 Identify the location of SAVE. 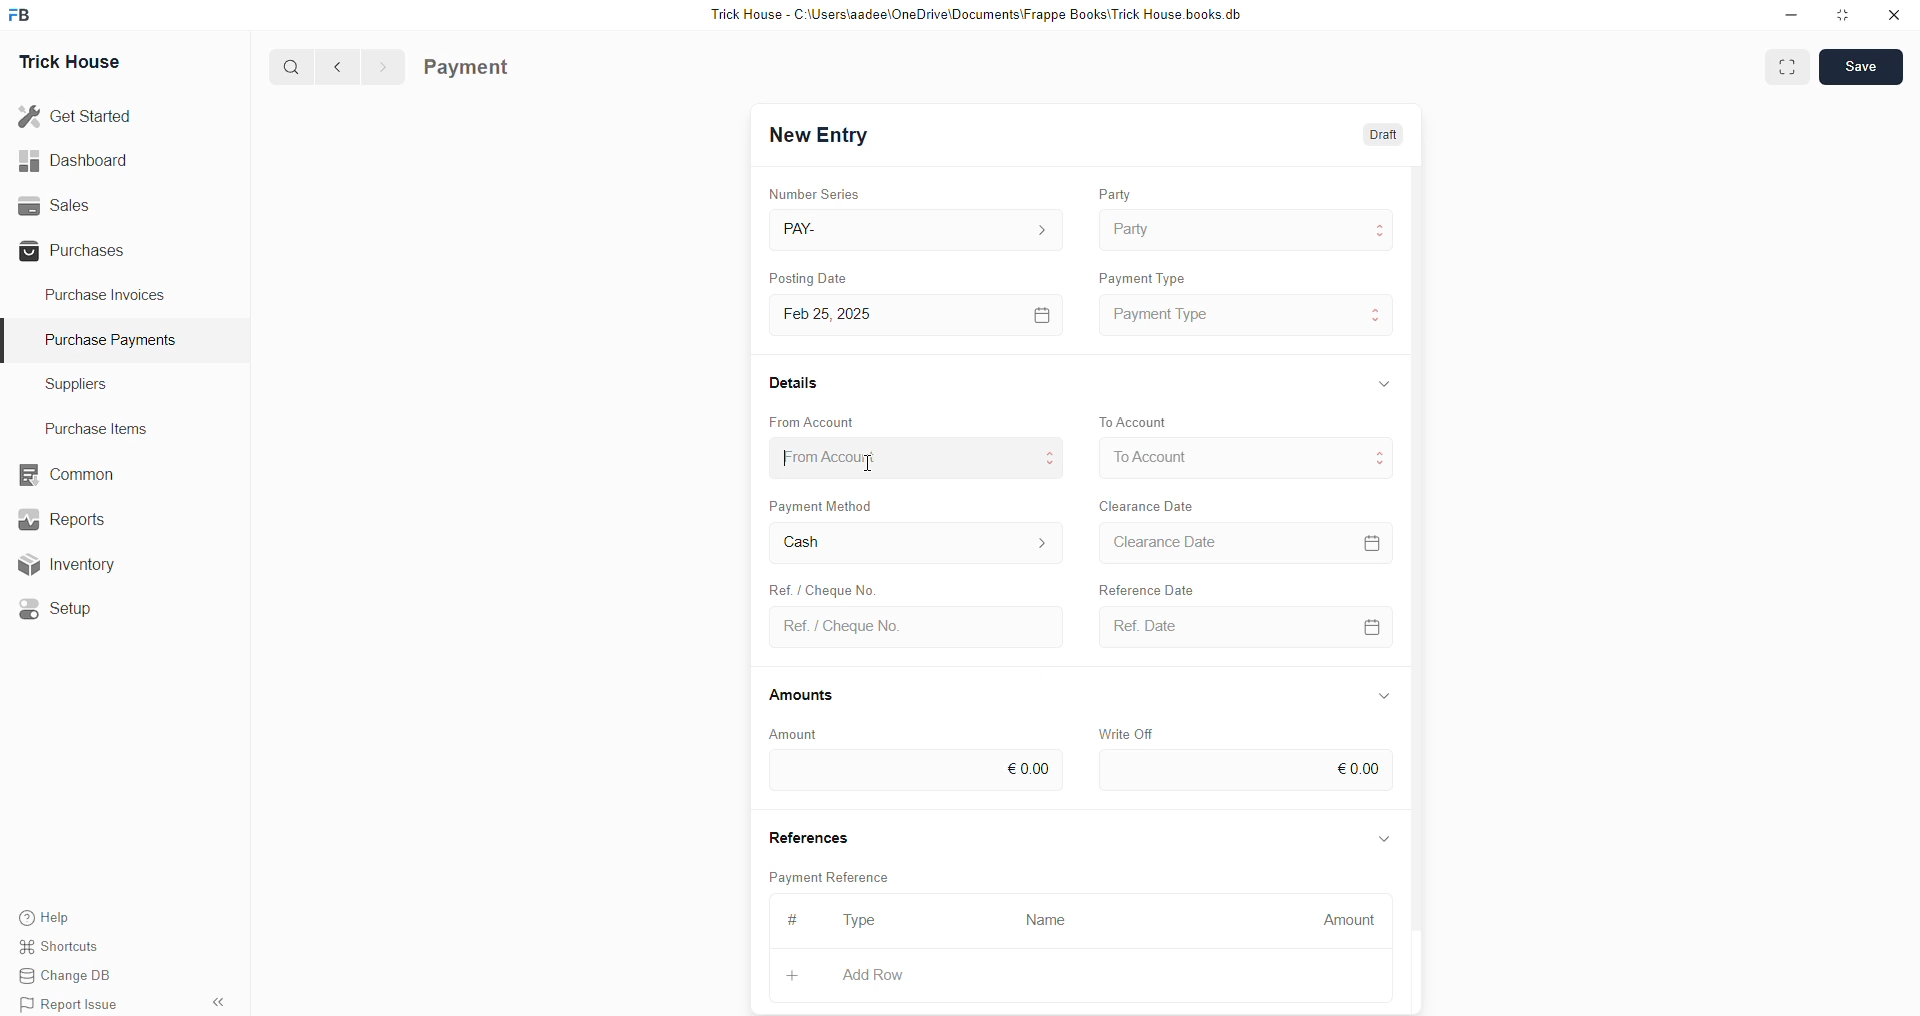
(1866, 65).